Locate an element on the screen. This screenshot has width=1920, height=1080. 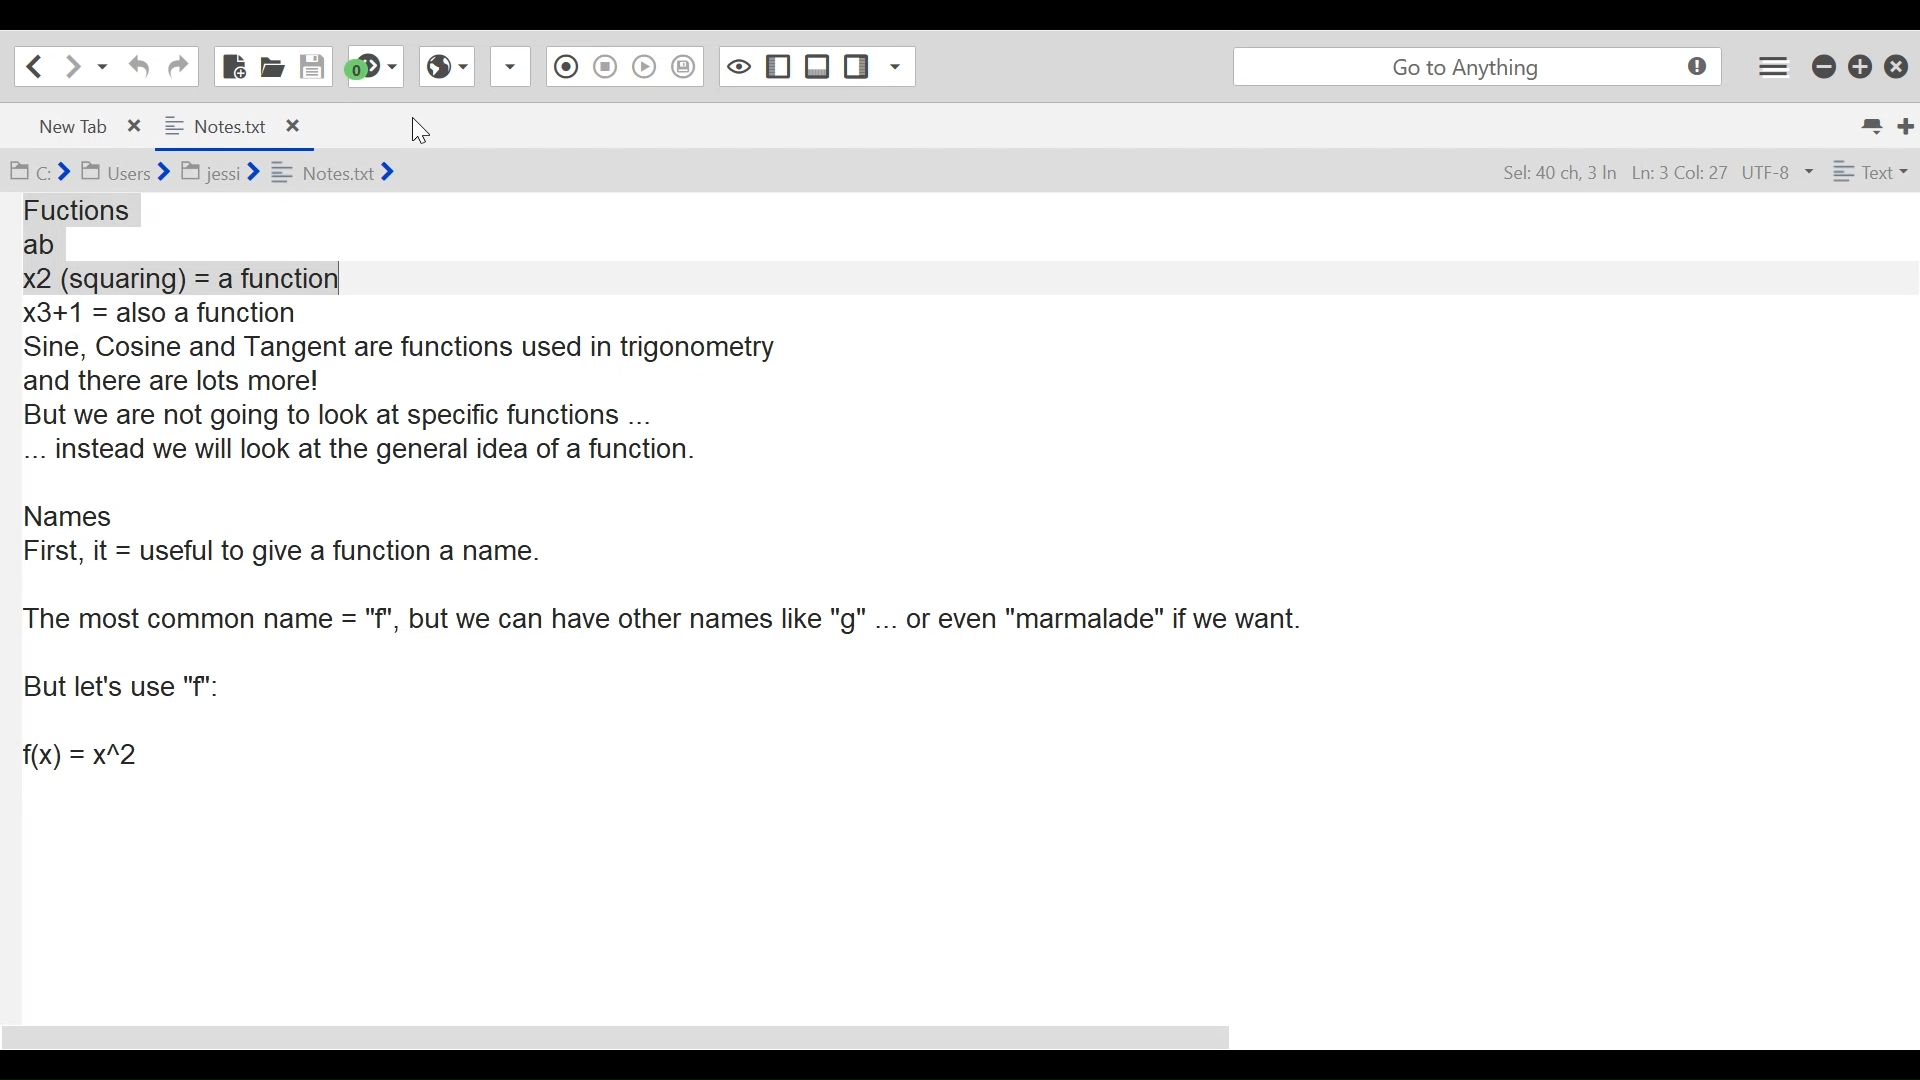
Save File is located at coordinates (314, 66).